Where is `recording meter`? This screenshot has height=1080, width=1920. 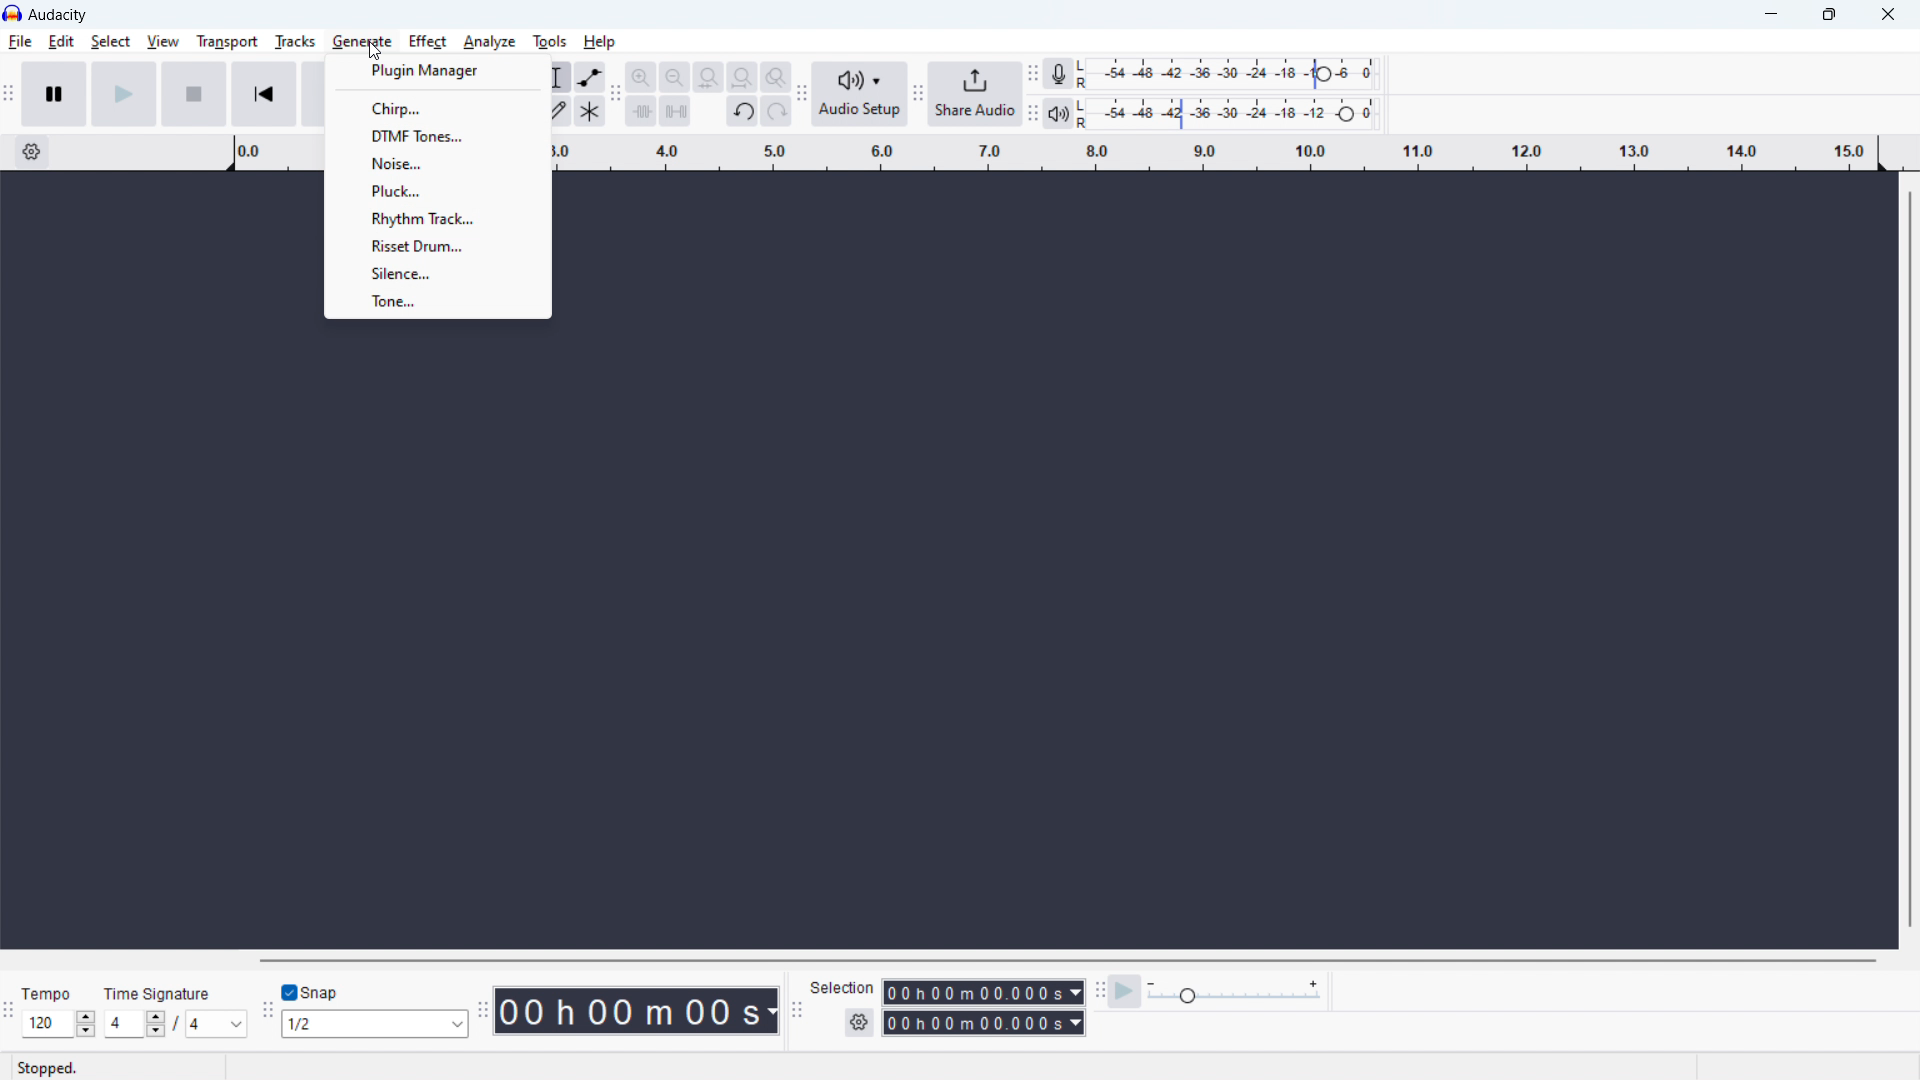
recording meter is located at coordinates (1057, 72).